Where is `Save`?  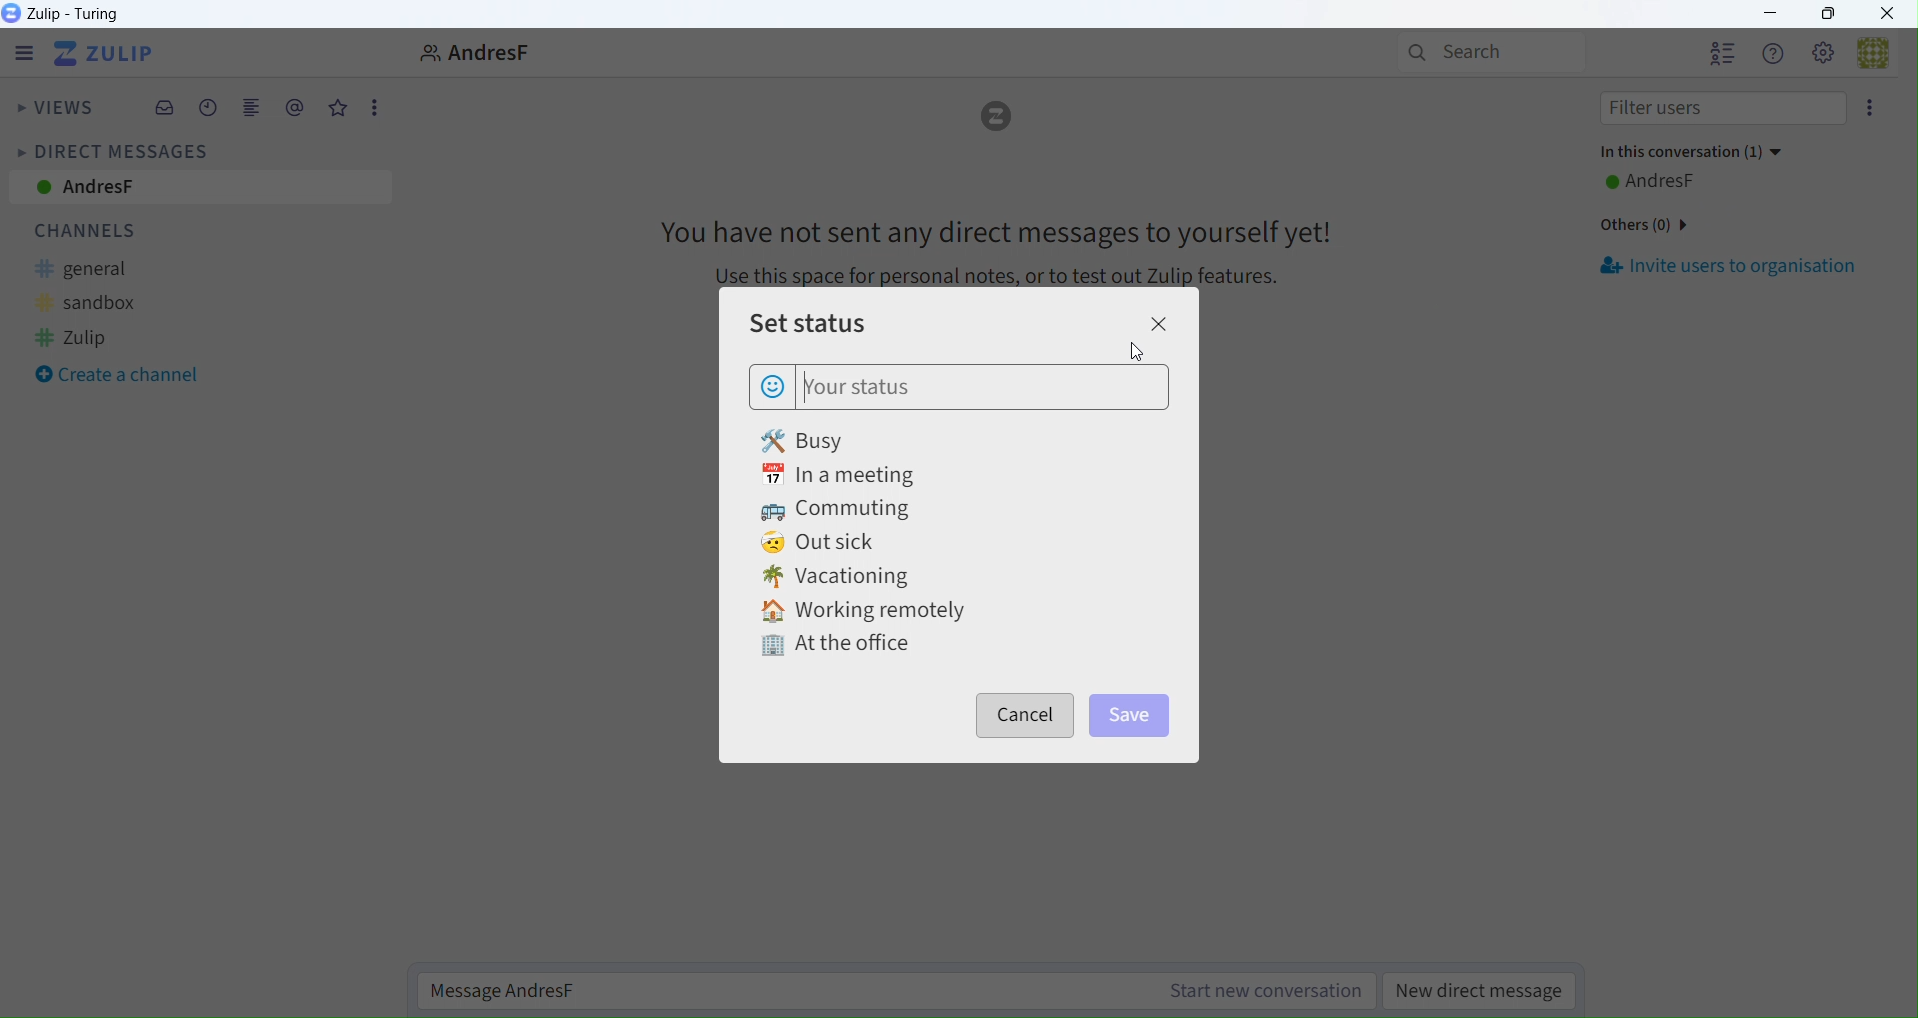
Save is located at coordinates (1134, 716).